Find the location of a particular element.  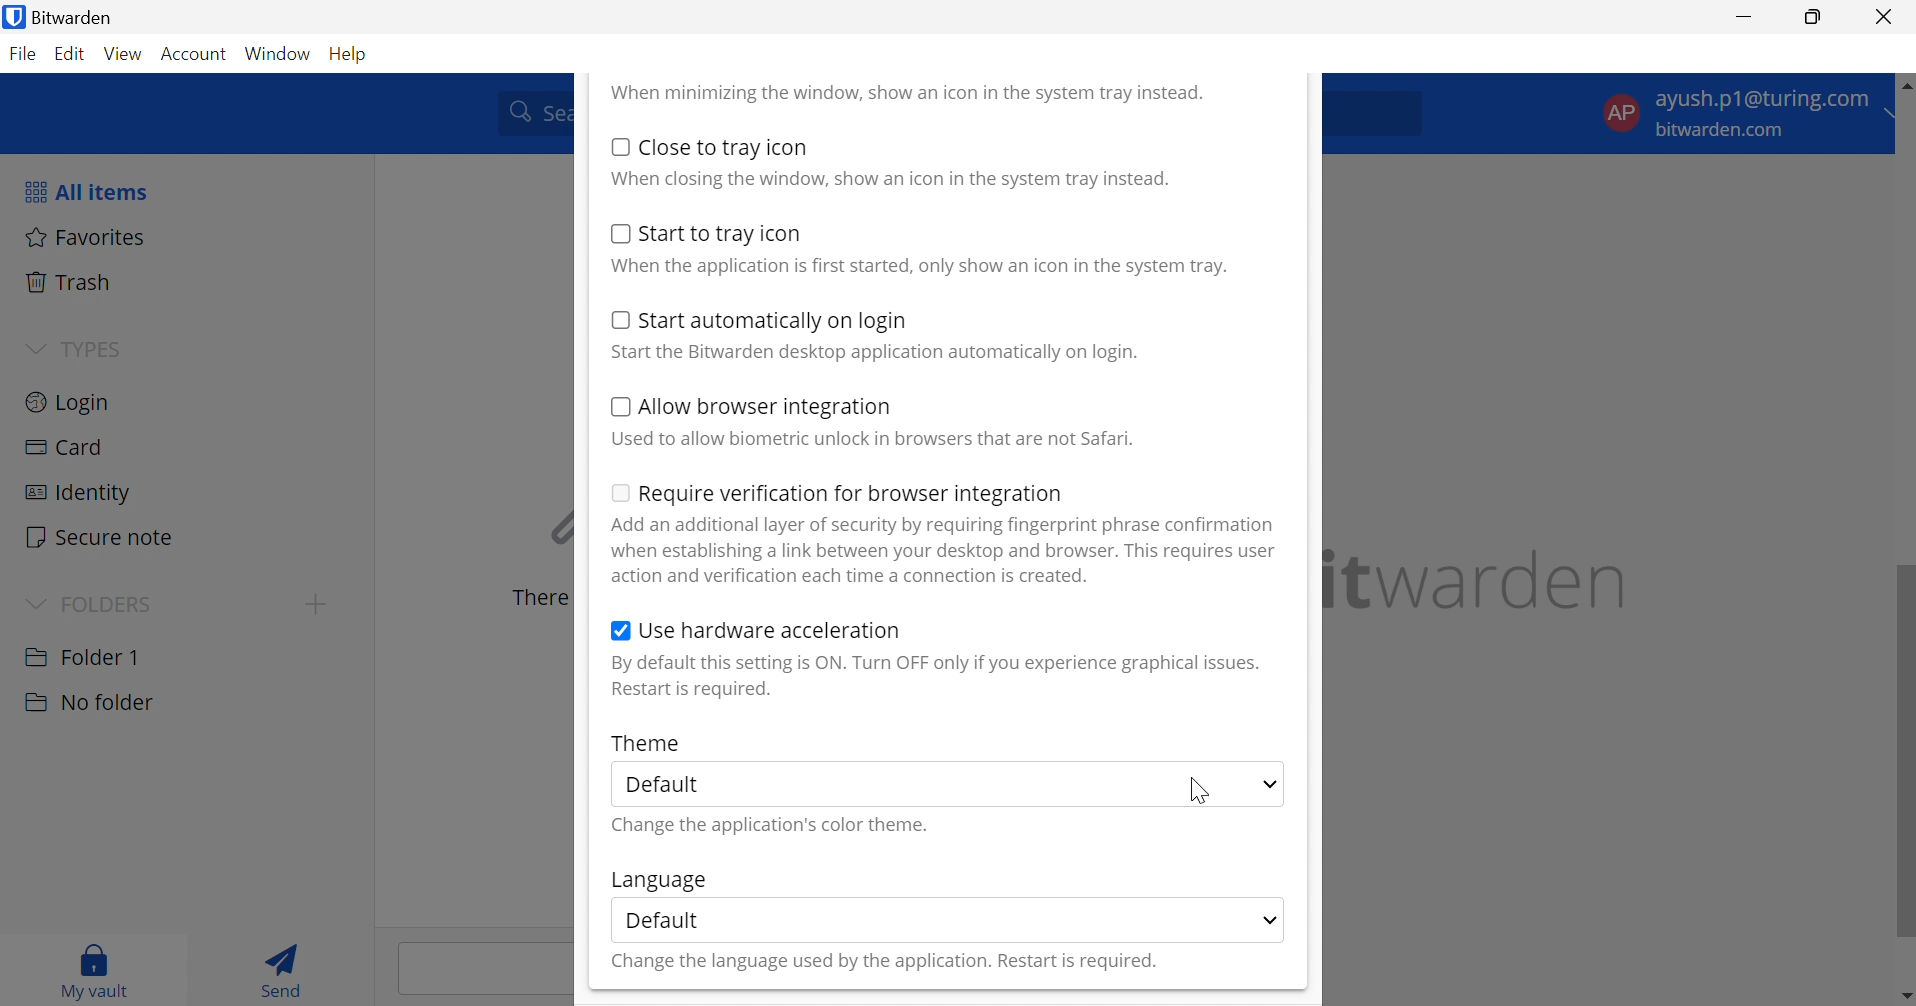

When closing the window show an icon in the system tray instead is located at coordinates (890, 177).